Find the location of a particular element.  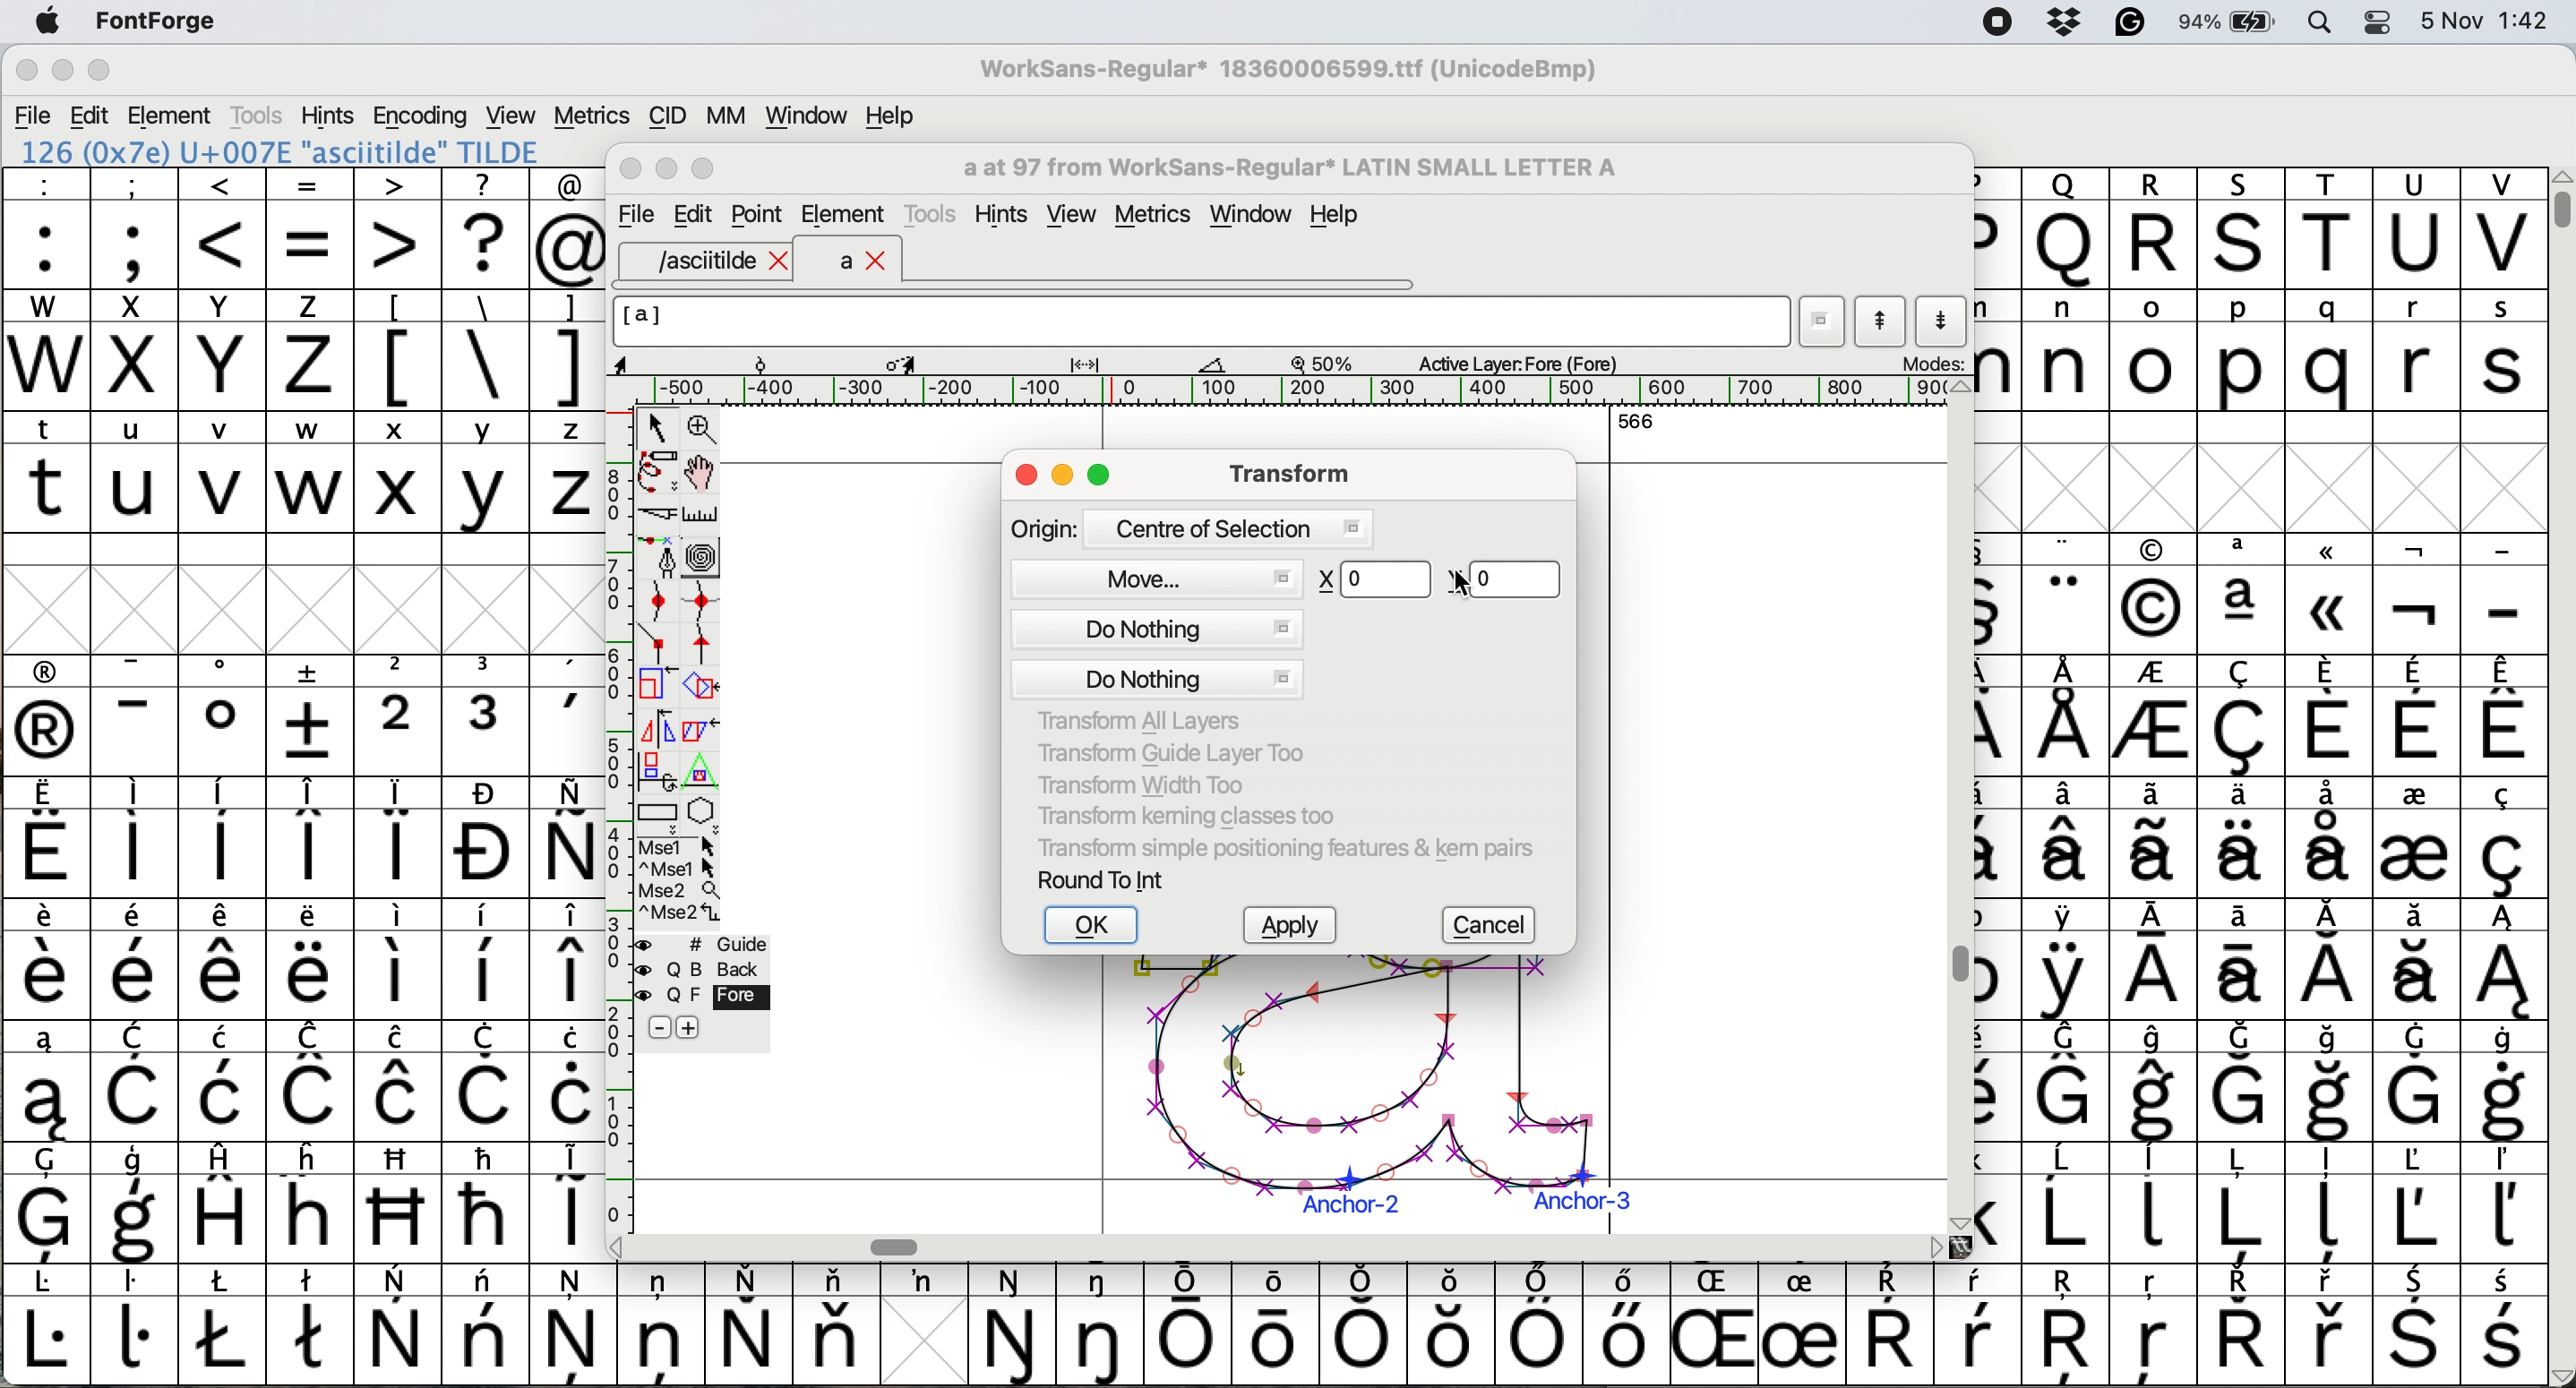

 is located at coordinates (2152, 595).